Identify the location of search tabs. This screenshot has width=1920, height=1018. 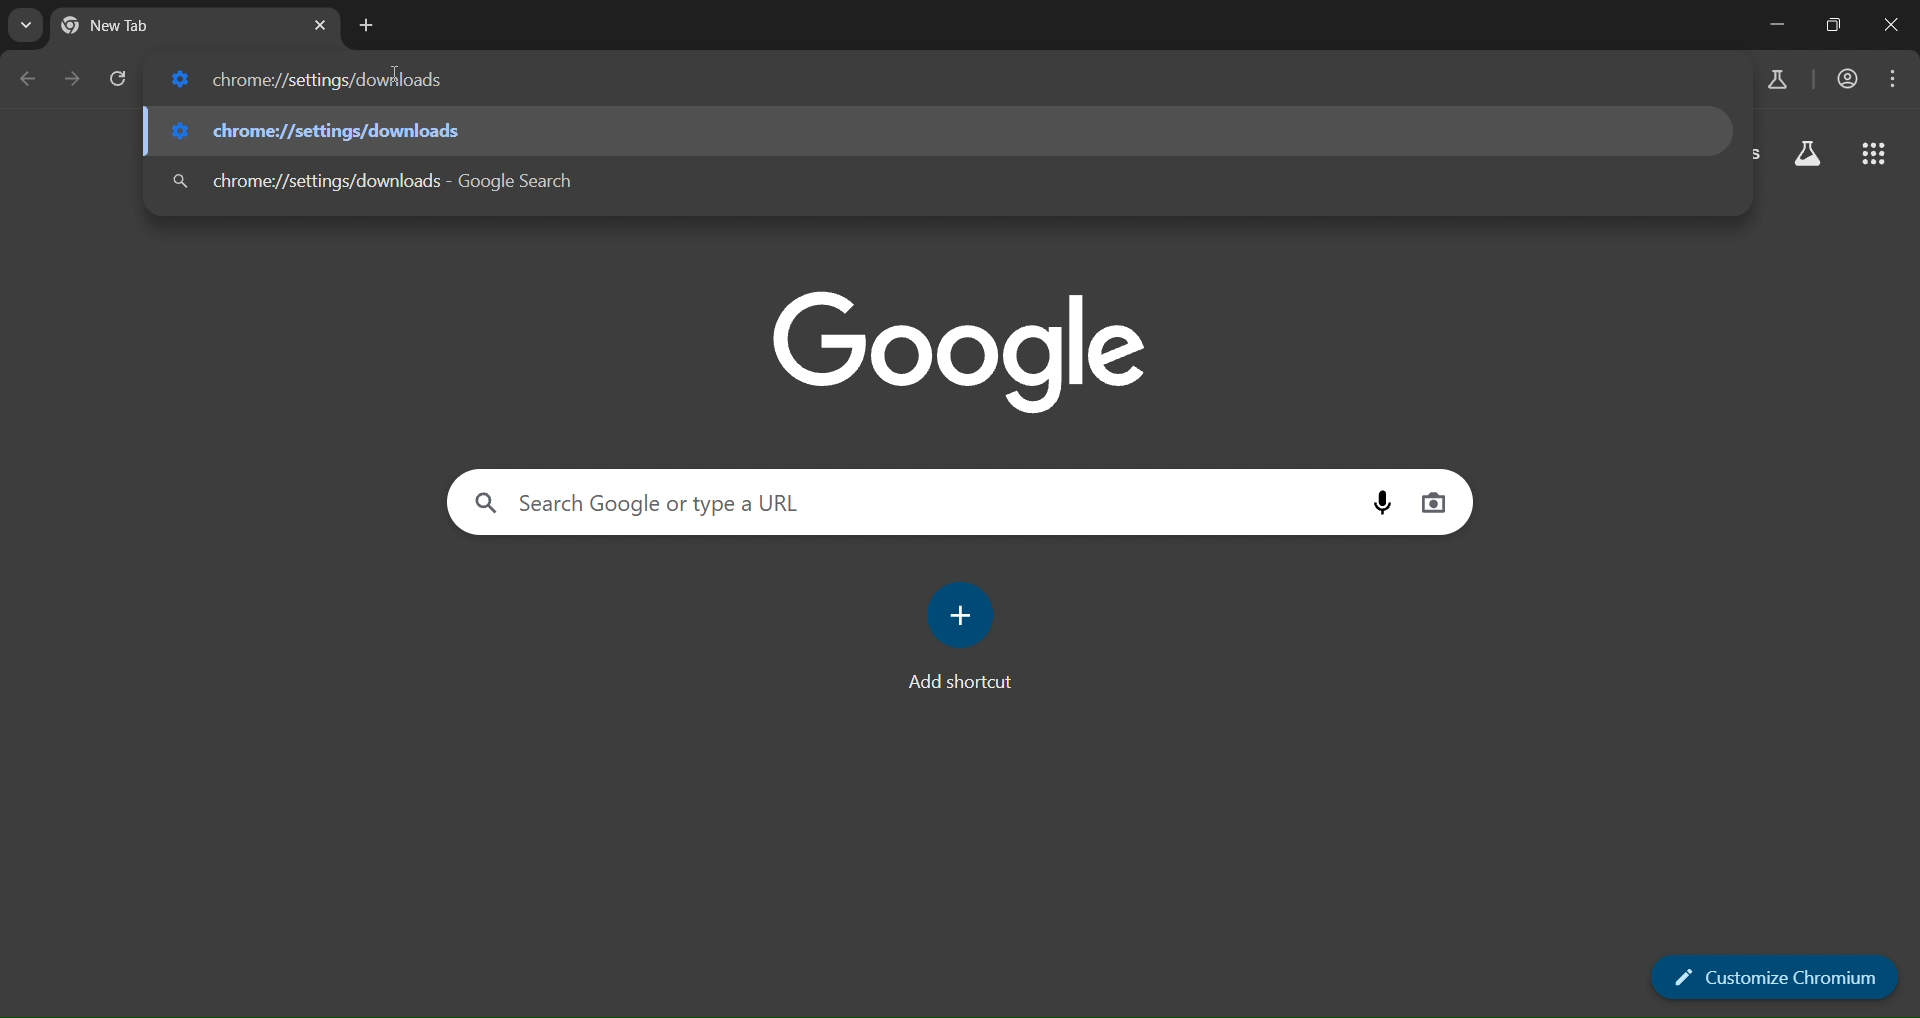
(22, 25).